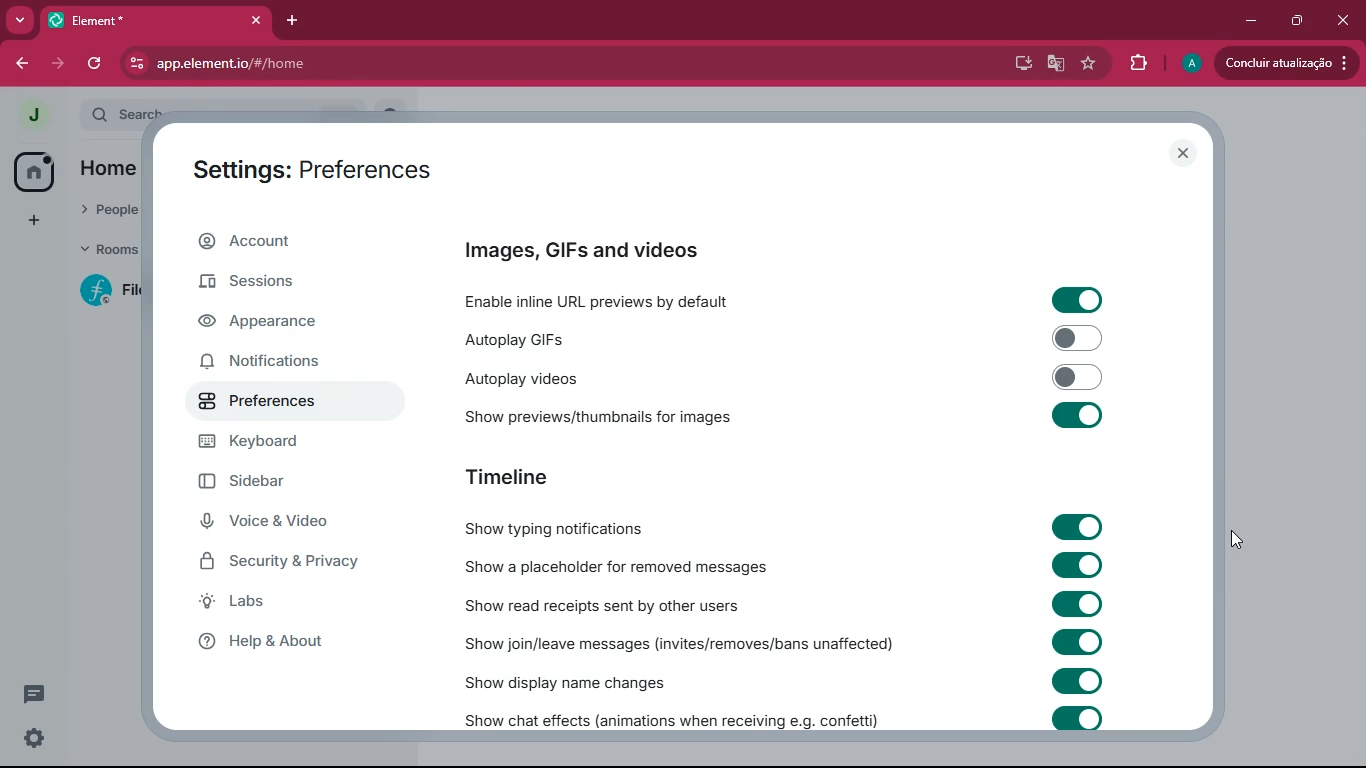 This screenshot has height=768, width=1366. What do you see at coordinates (1079, 565) in the screenshot?
I see `toggle on/off` at bounding box center [1079, 565].